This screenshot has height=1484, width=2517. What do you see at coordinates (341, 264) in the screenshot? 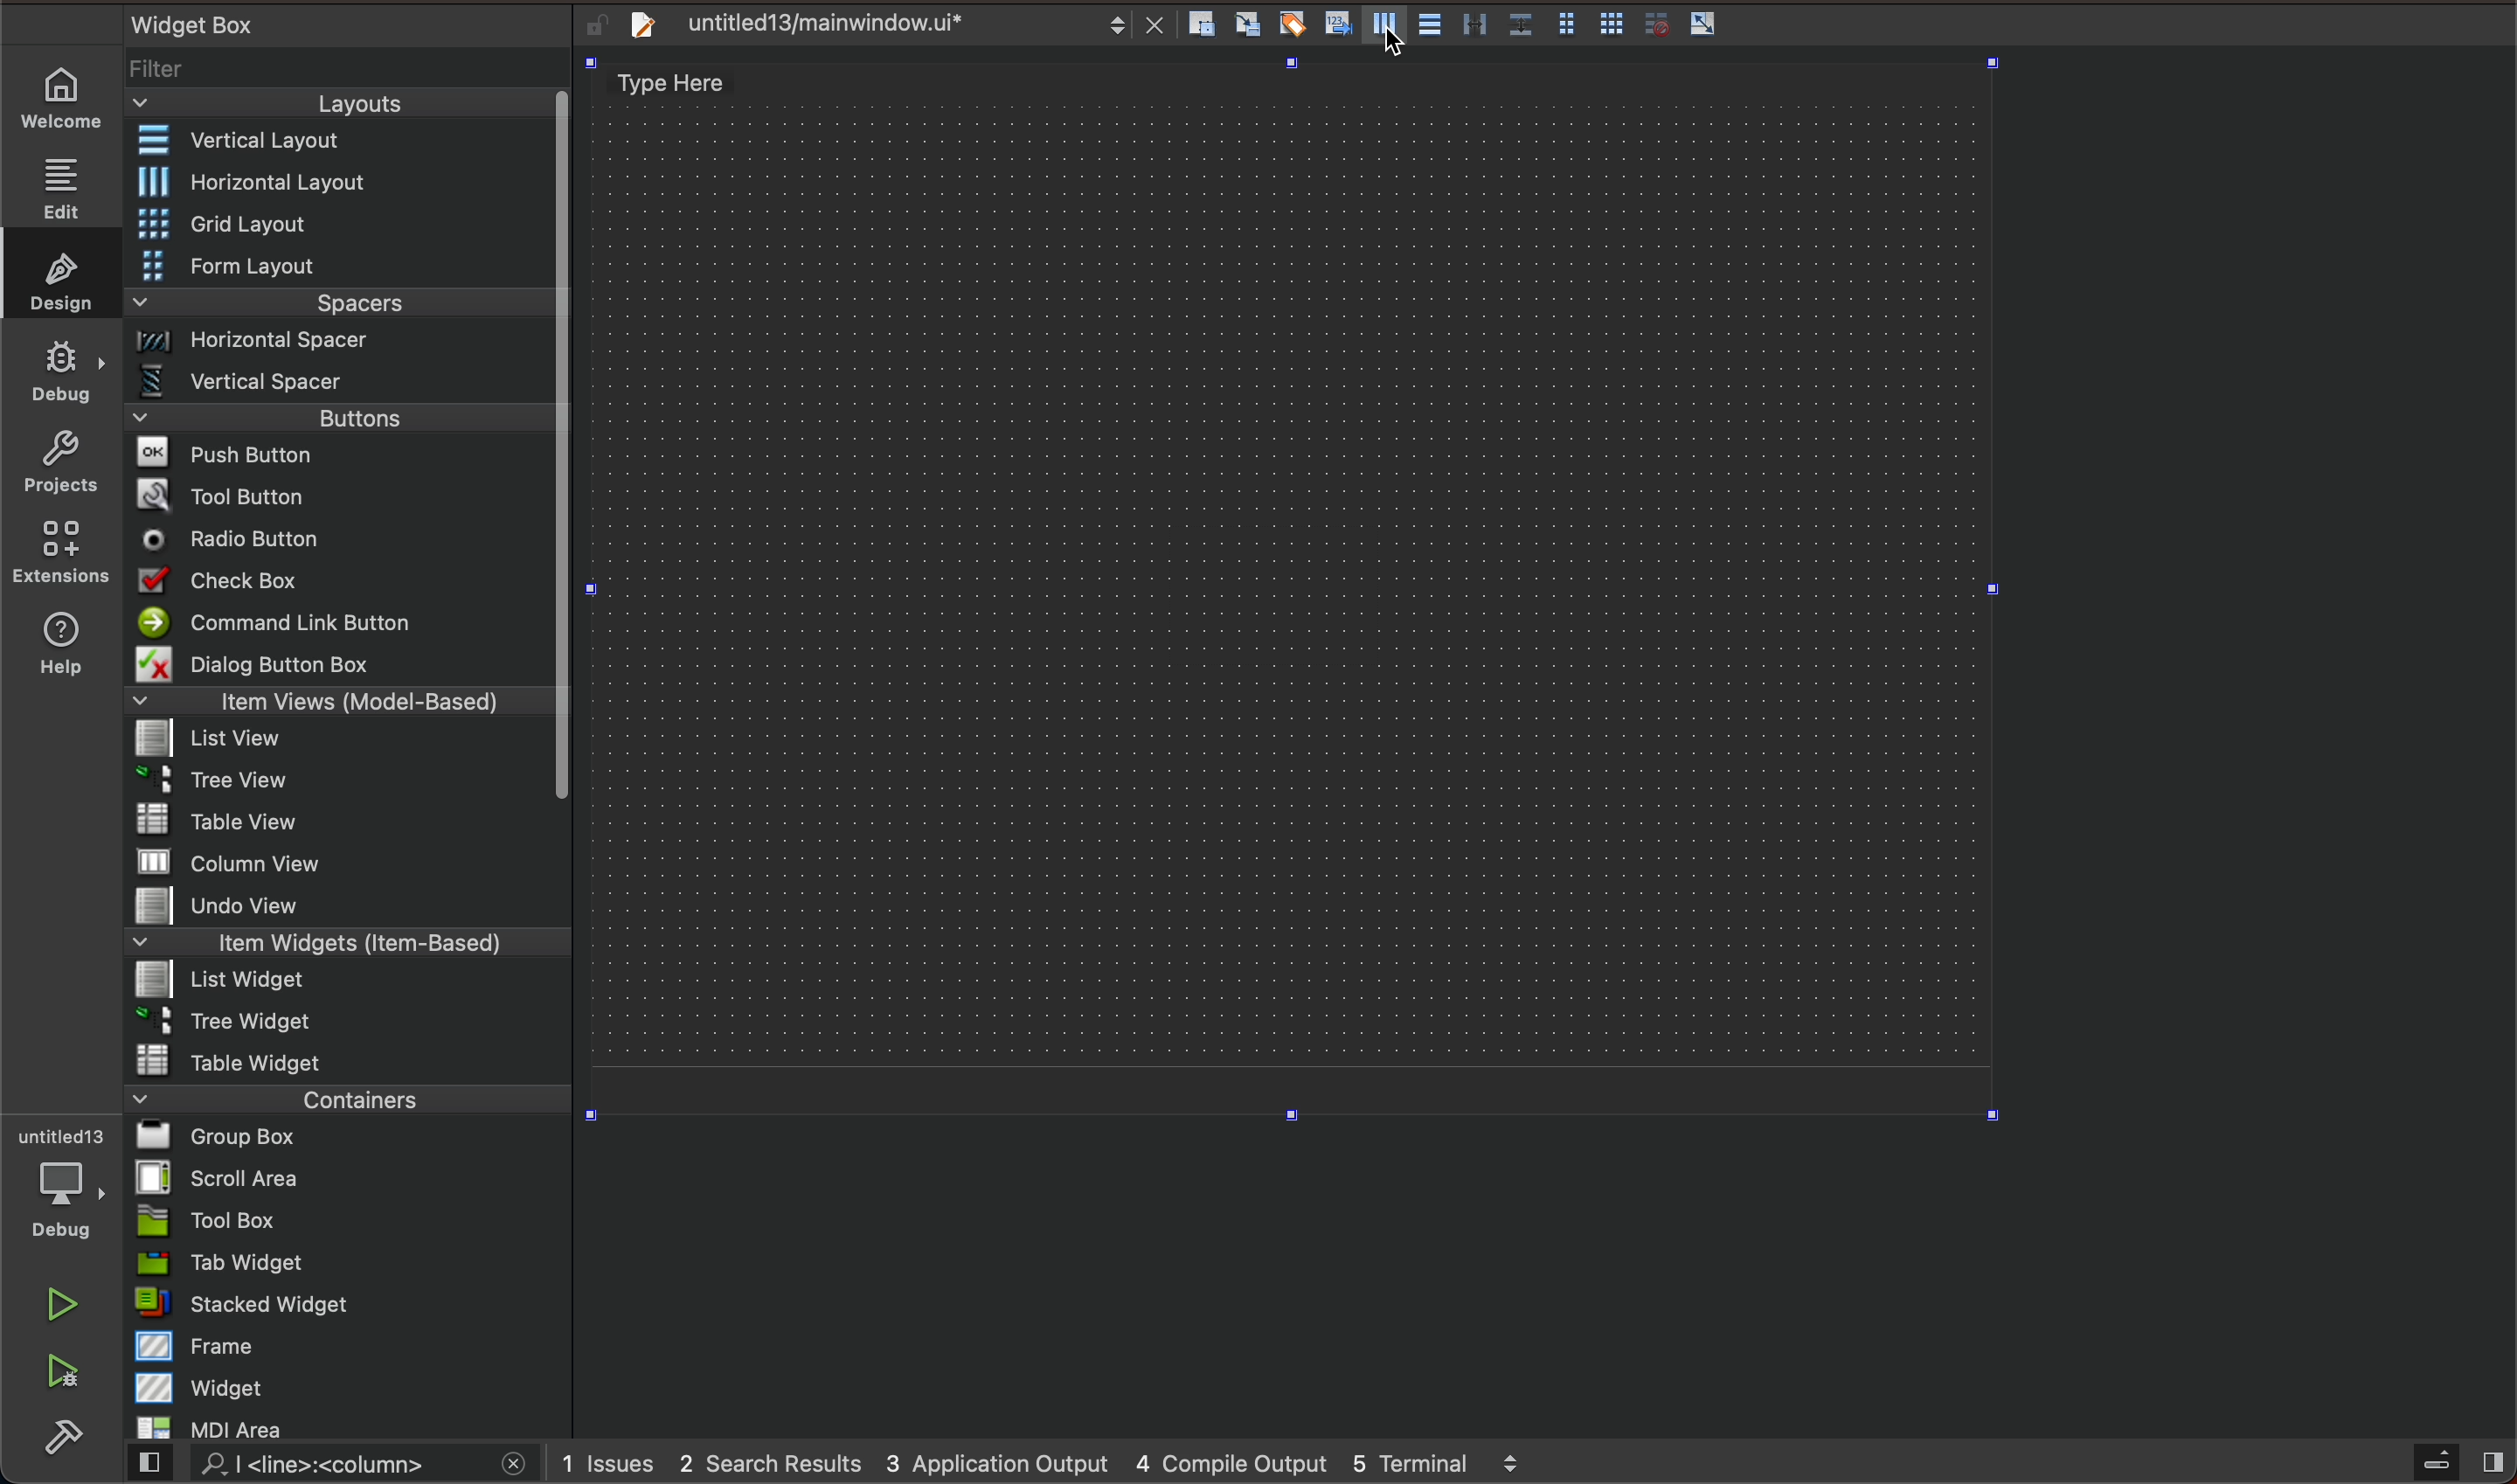
I see `form layout` at bounding box center [341, 264].